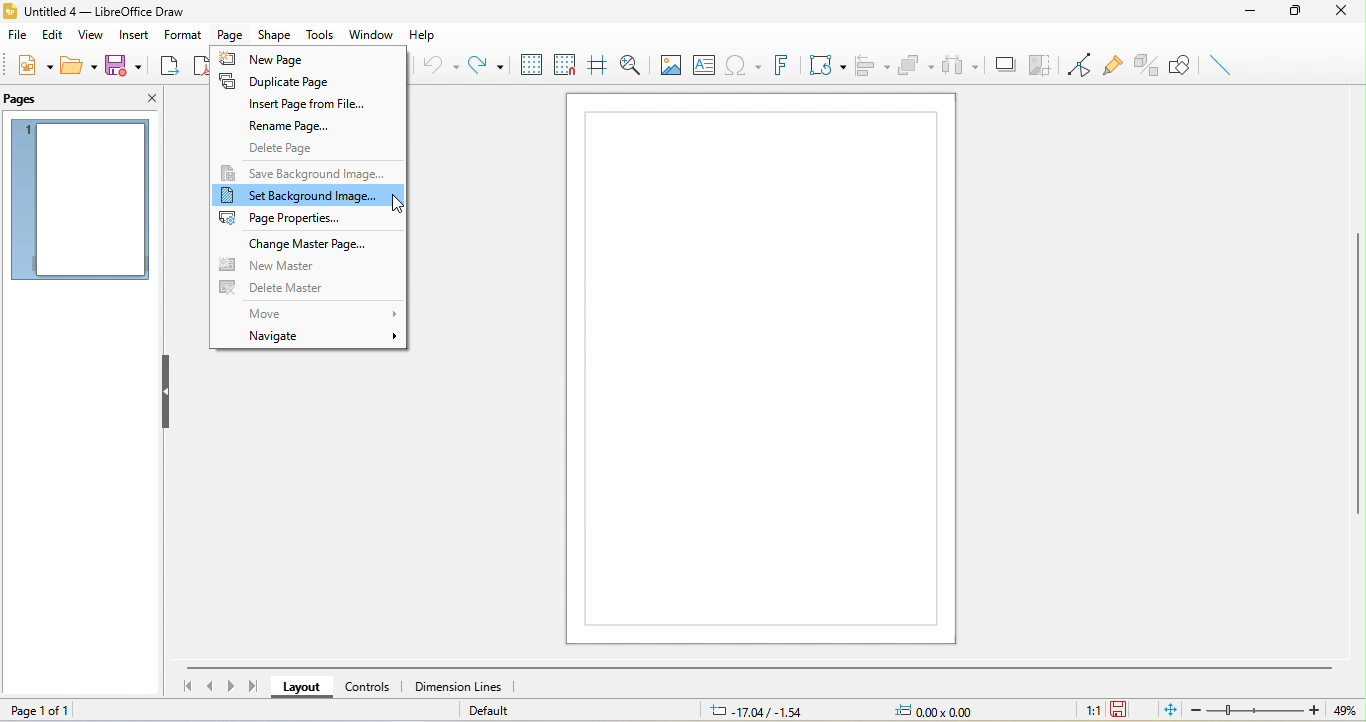  I want to click on format, so click(182, 34).